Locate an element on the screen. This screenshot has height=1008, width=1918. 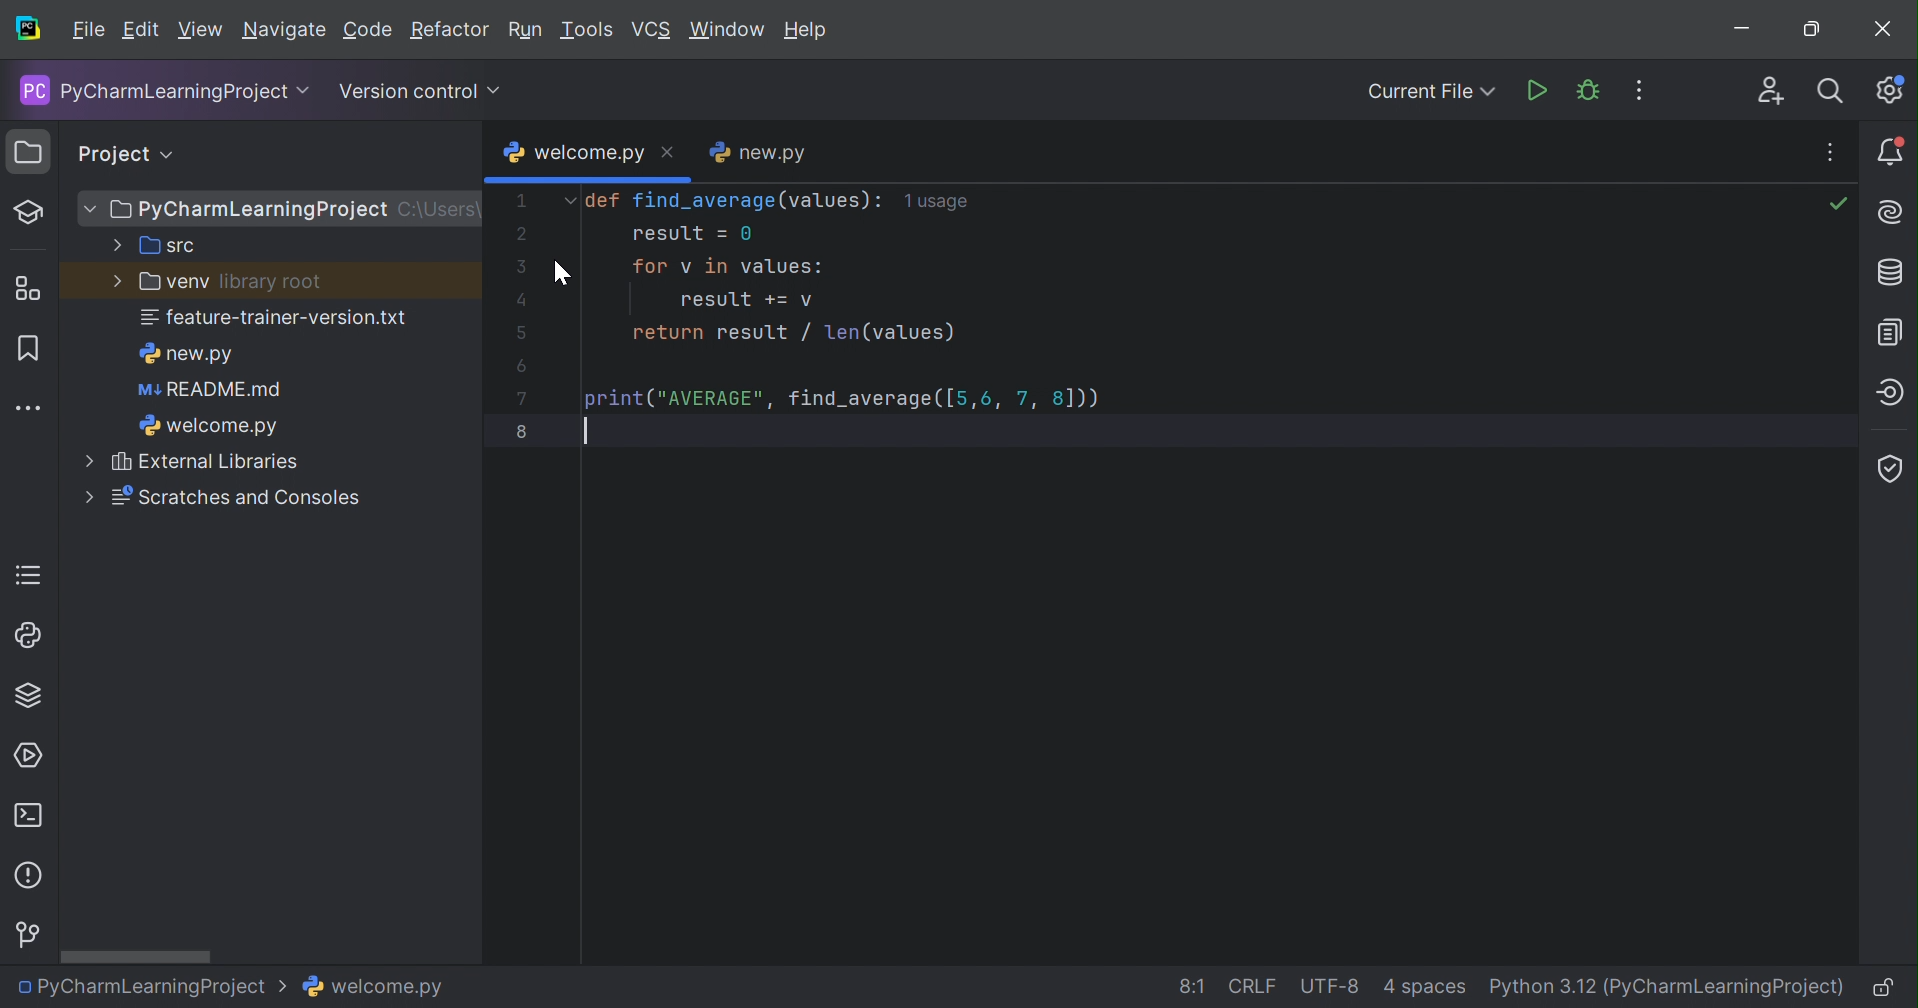
More tool windows is located at coordinates (30, 410).